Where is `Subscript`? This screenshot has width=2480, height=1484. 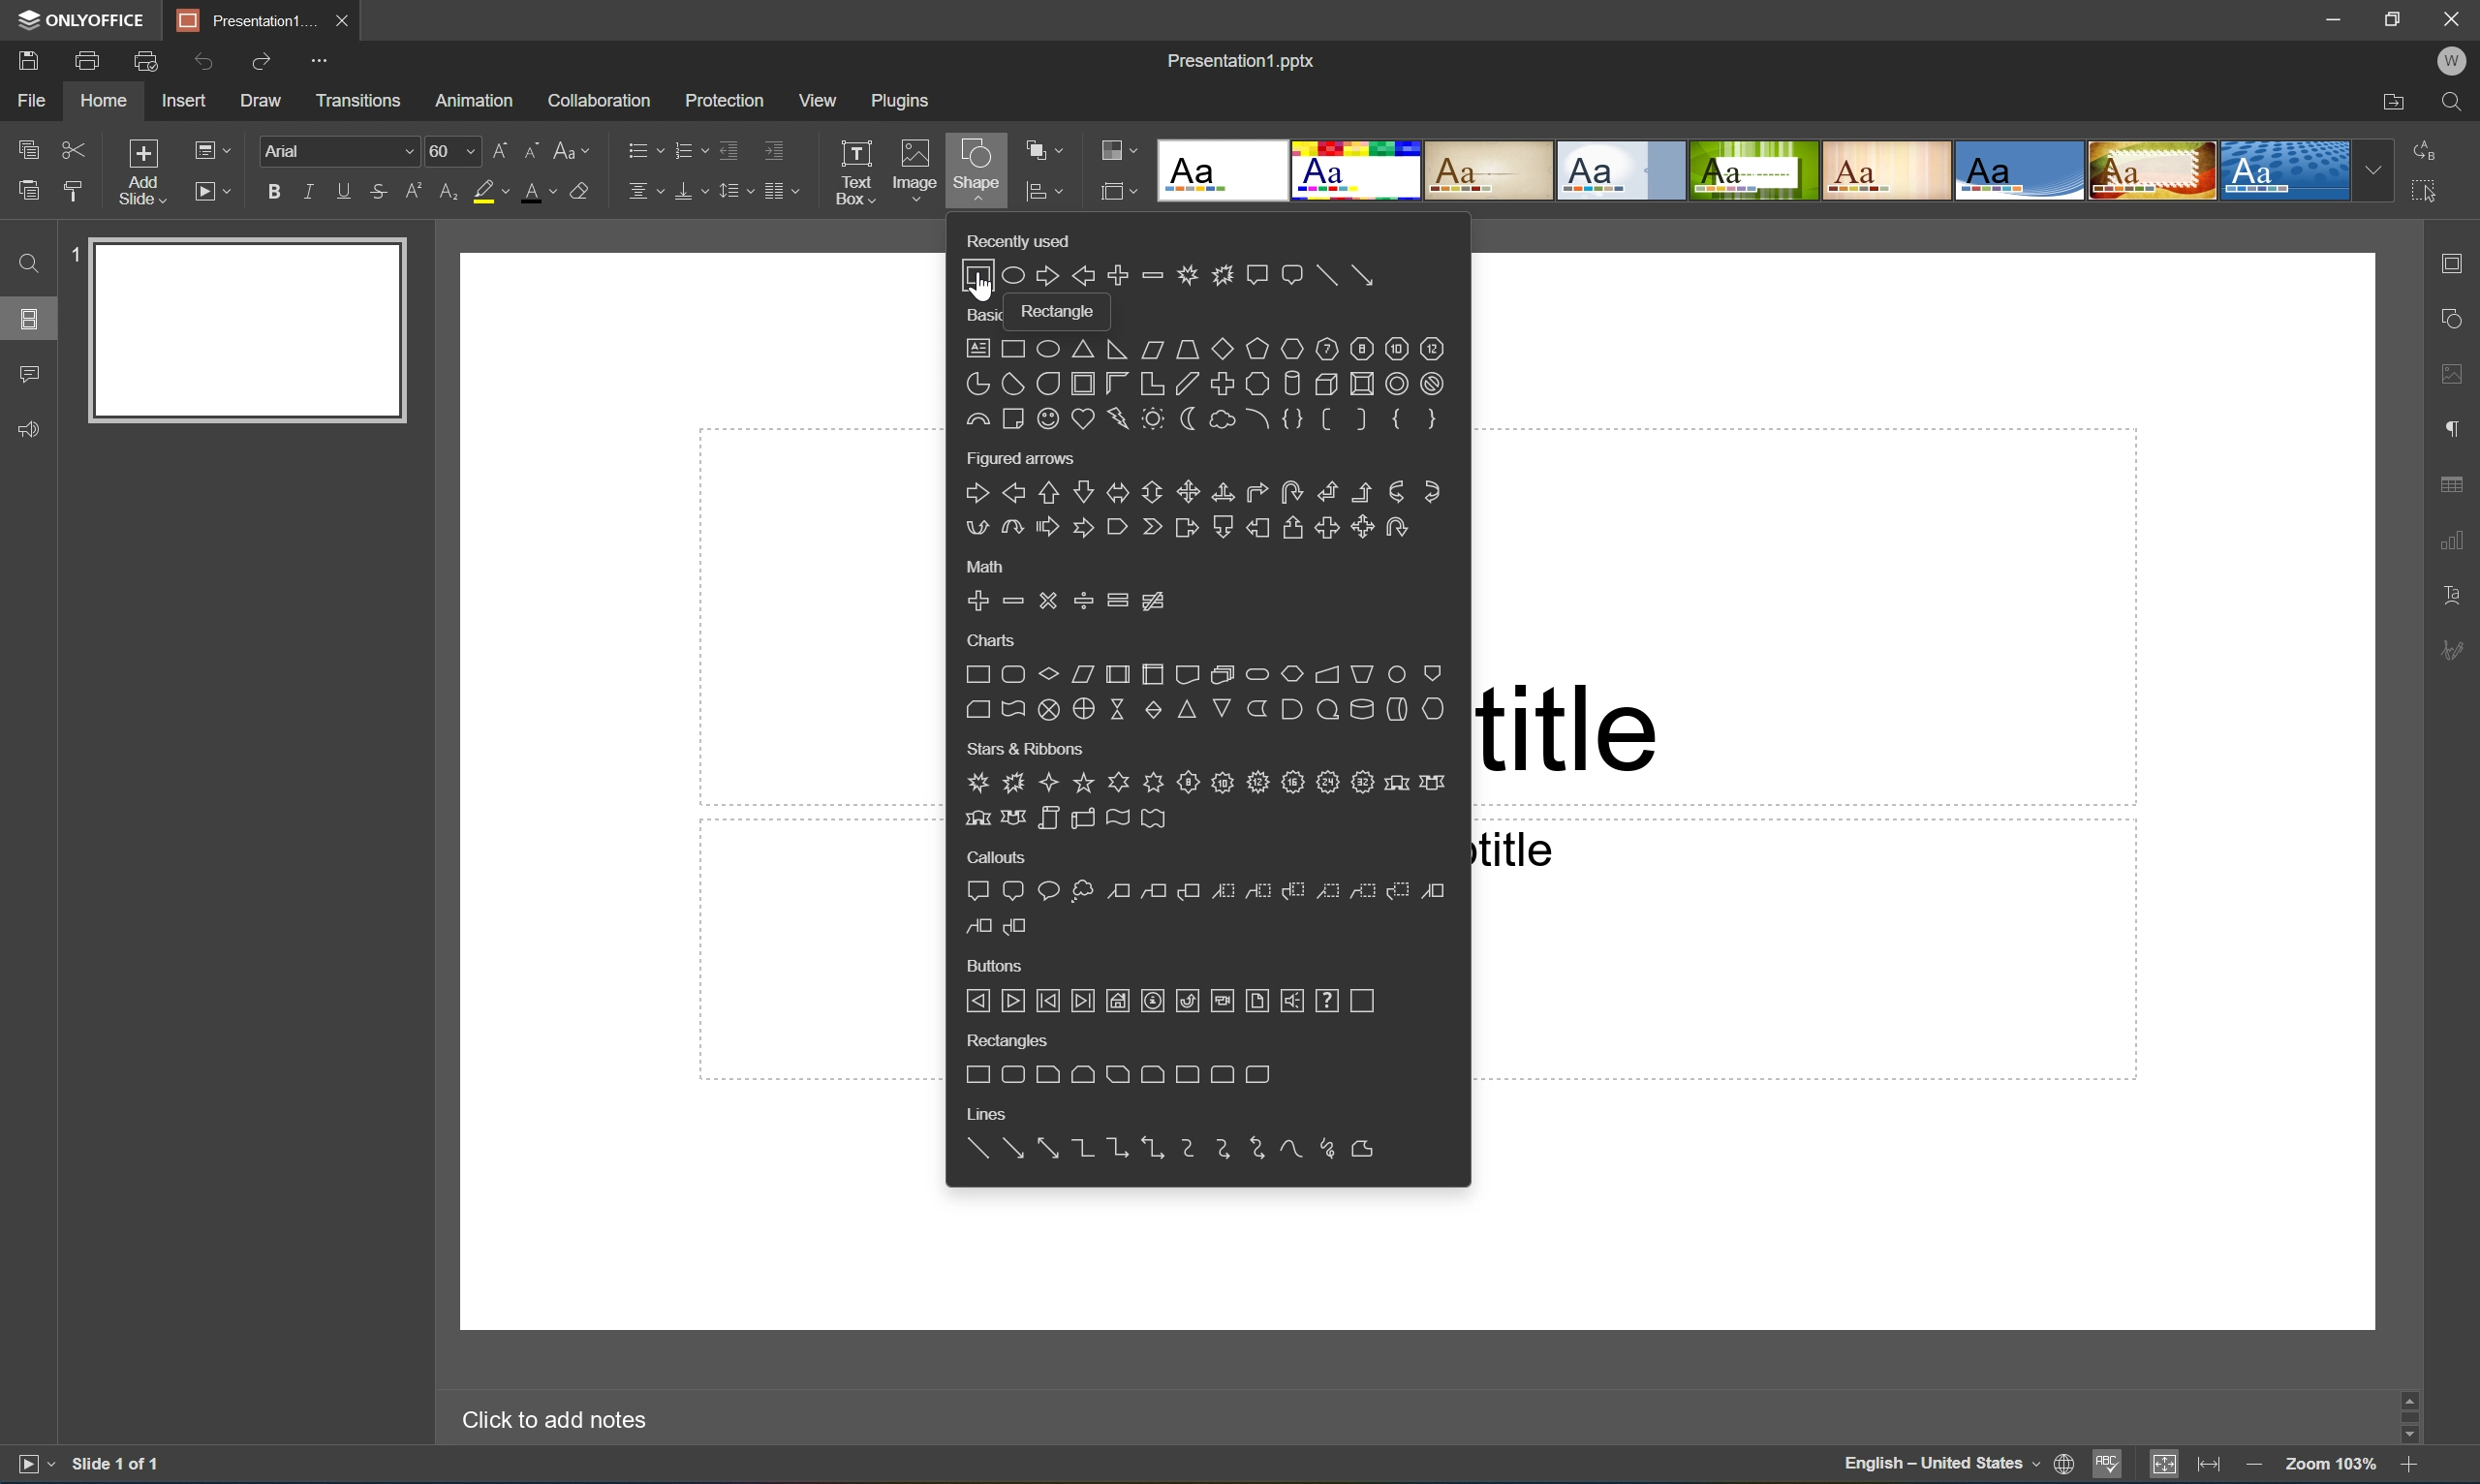
Subscript is located at coordinates (442, 193).